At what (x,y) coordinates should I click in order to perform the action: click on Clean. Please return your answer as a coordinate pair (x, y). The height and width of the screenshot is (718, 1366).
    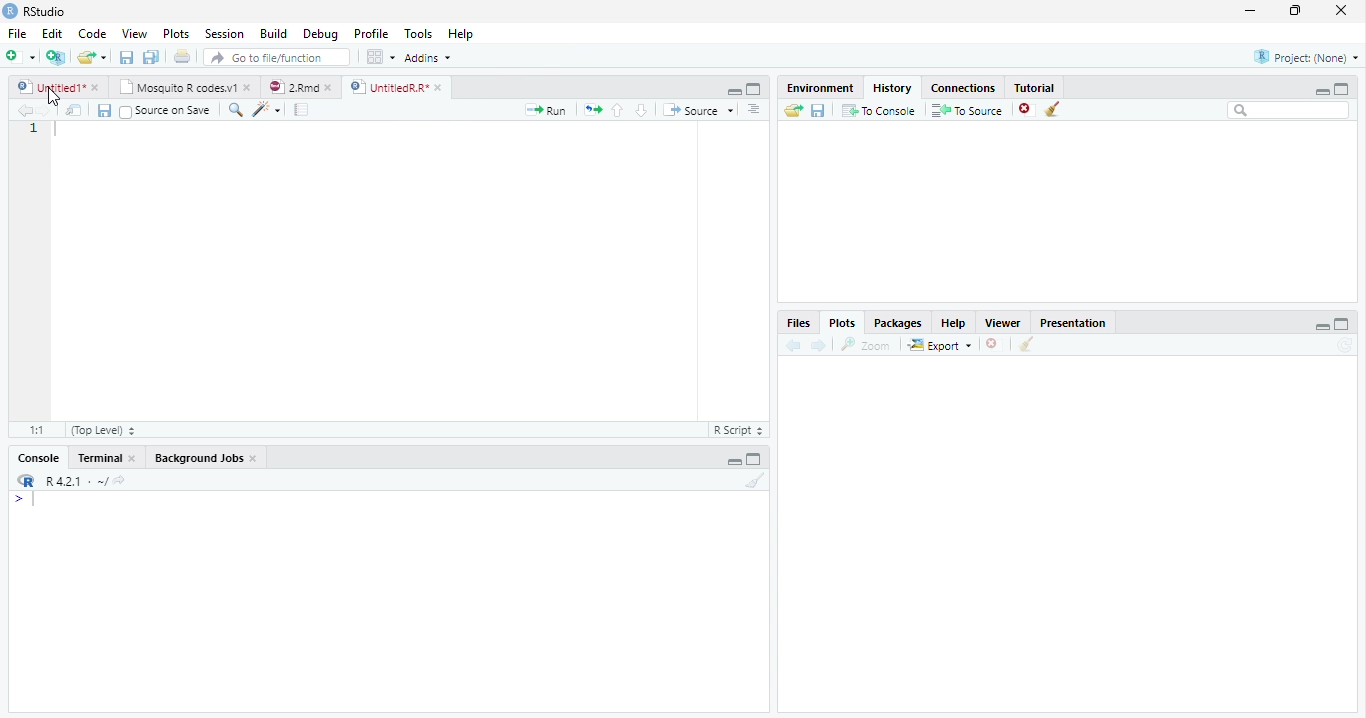
    Looking at the image, I should click on (1056, 109).